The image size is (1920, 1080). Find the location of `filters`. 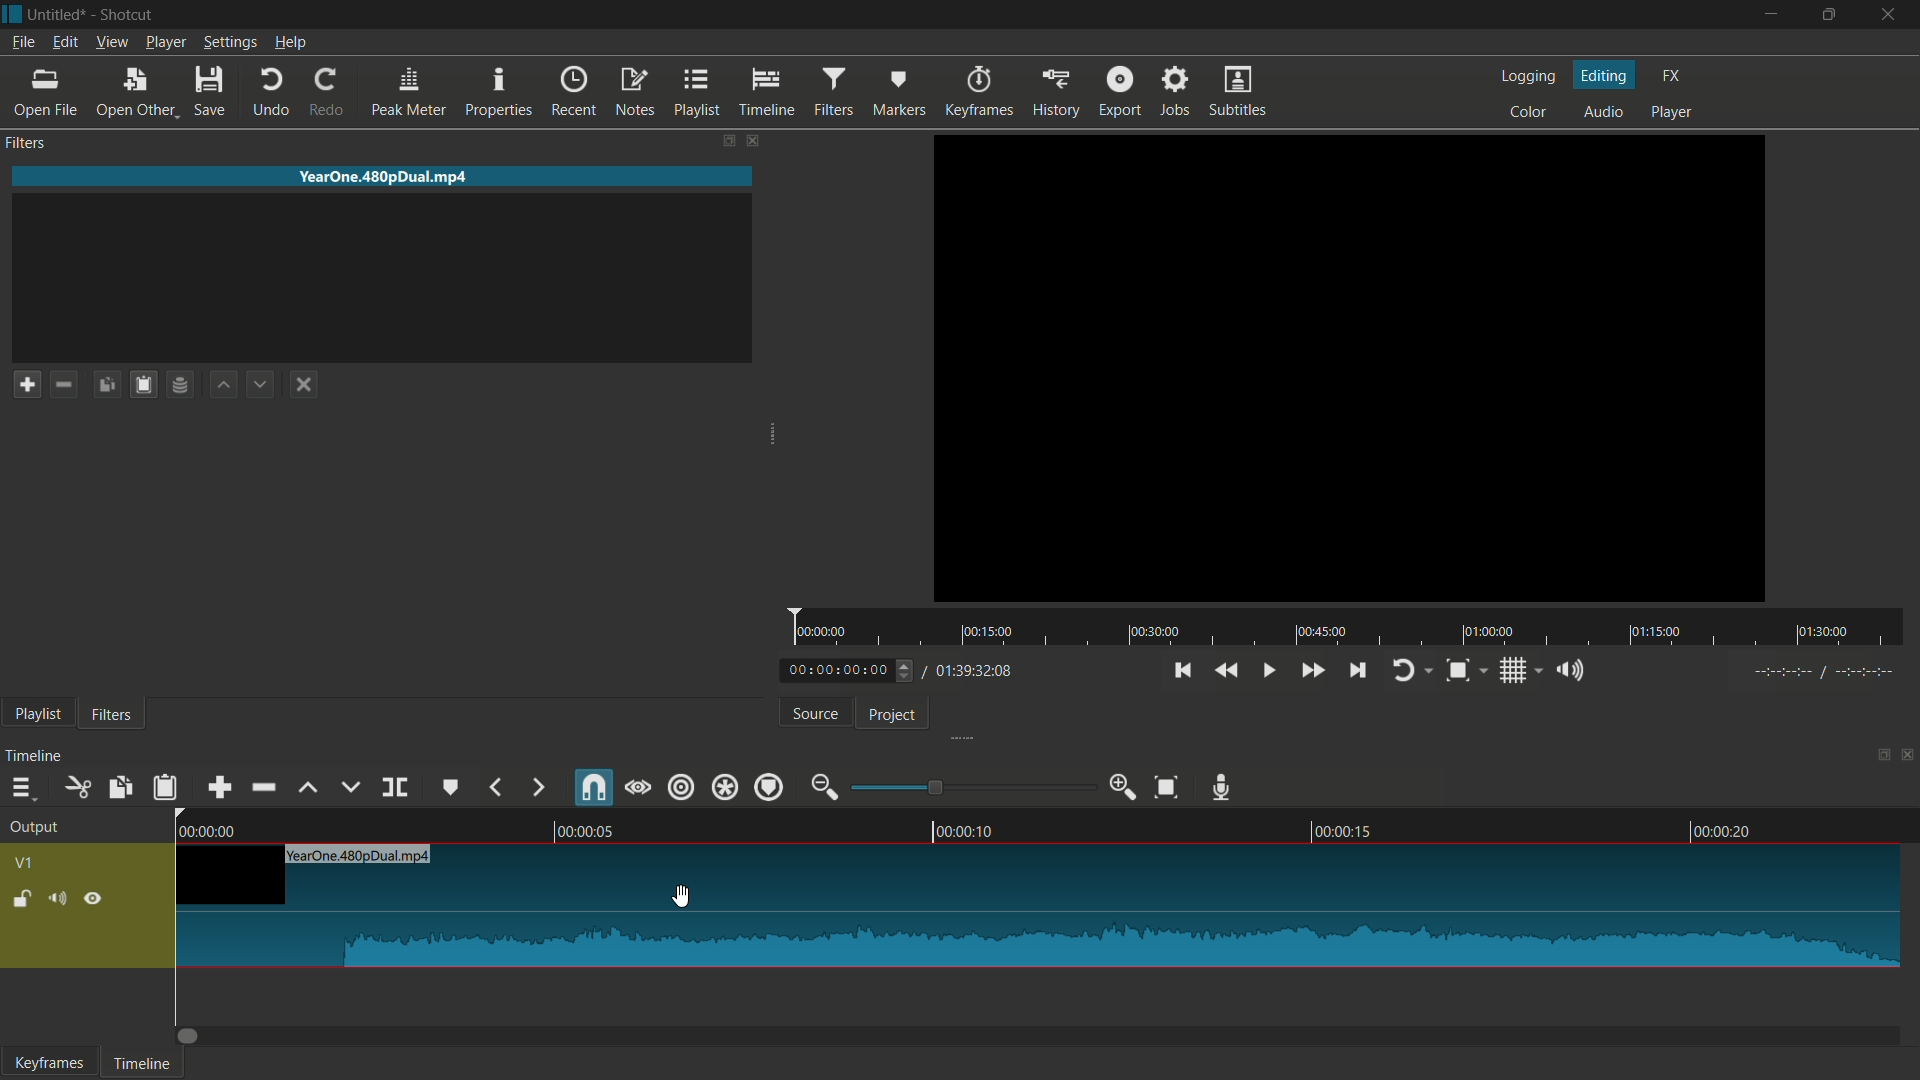

filters is located at coordinates (113, 714).